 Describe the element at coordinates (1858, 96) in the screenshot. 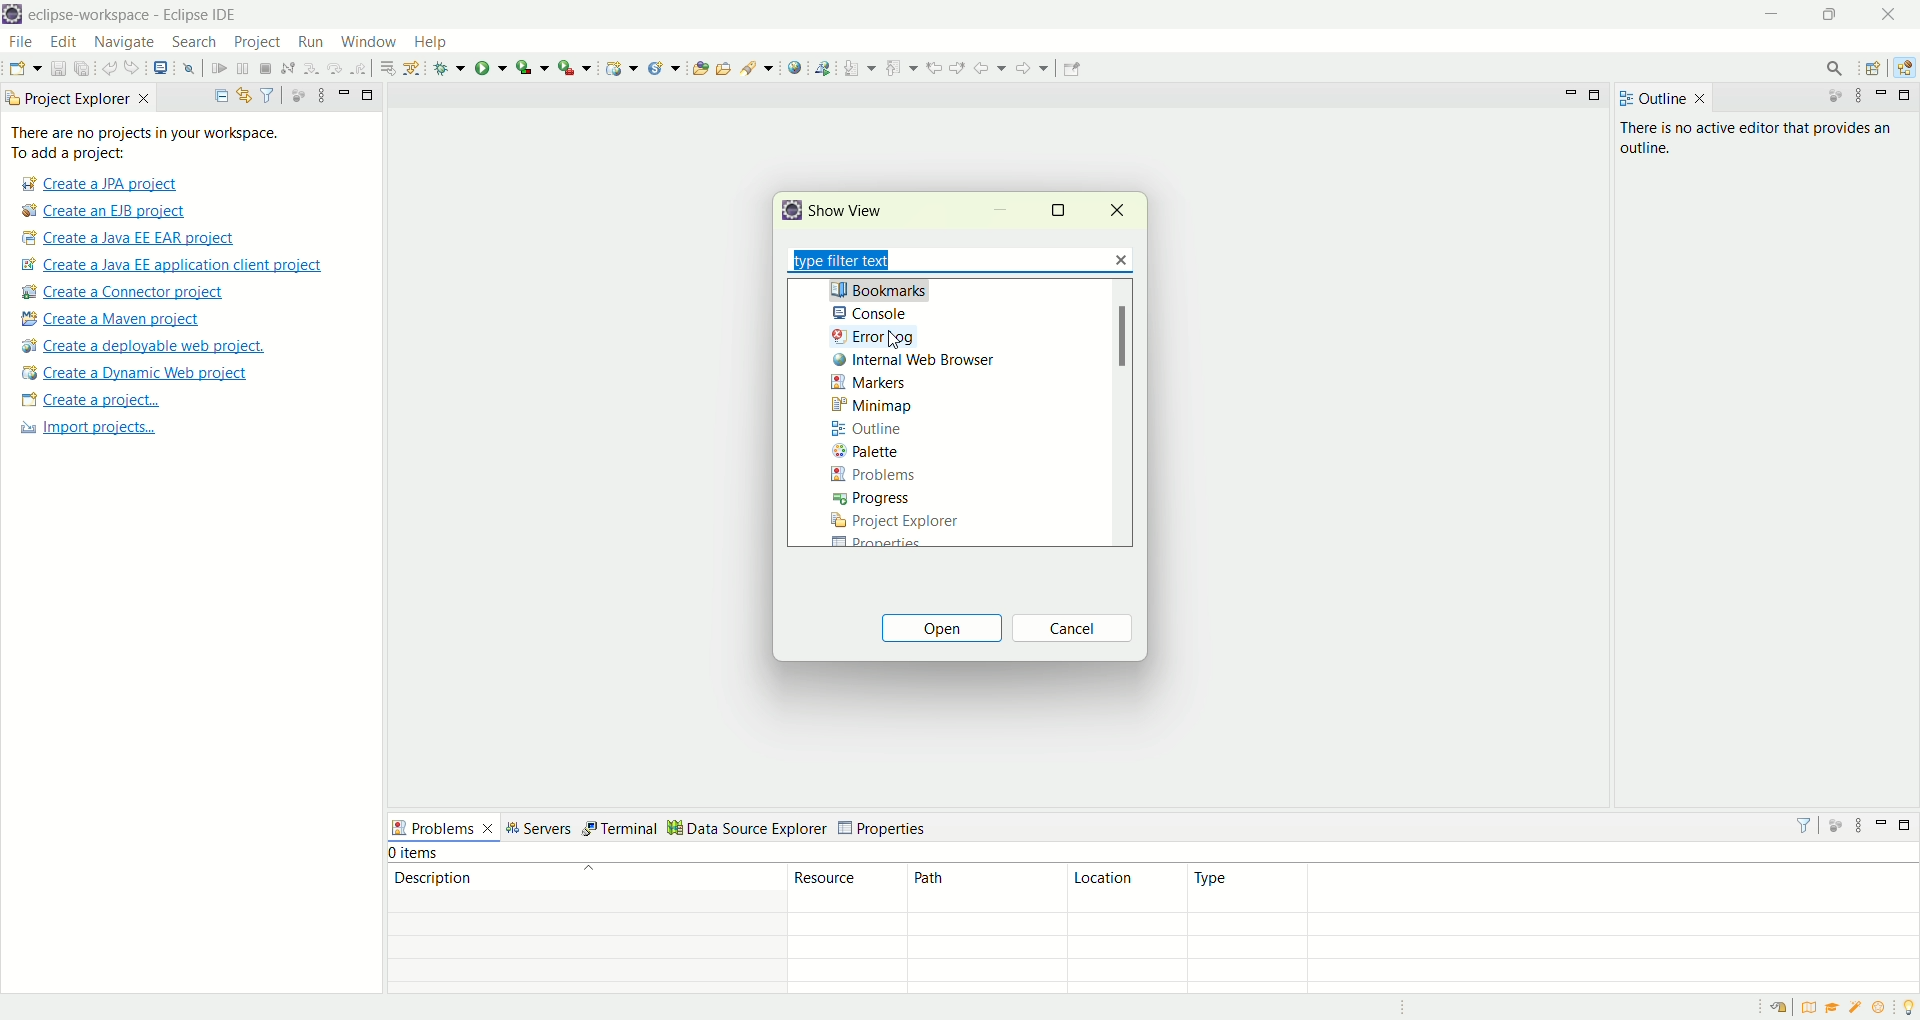

I see `view menu` at that location.